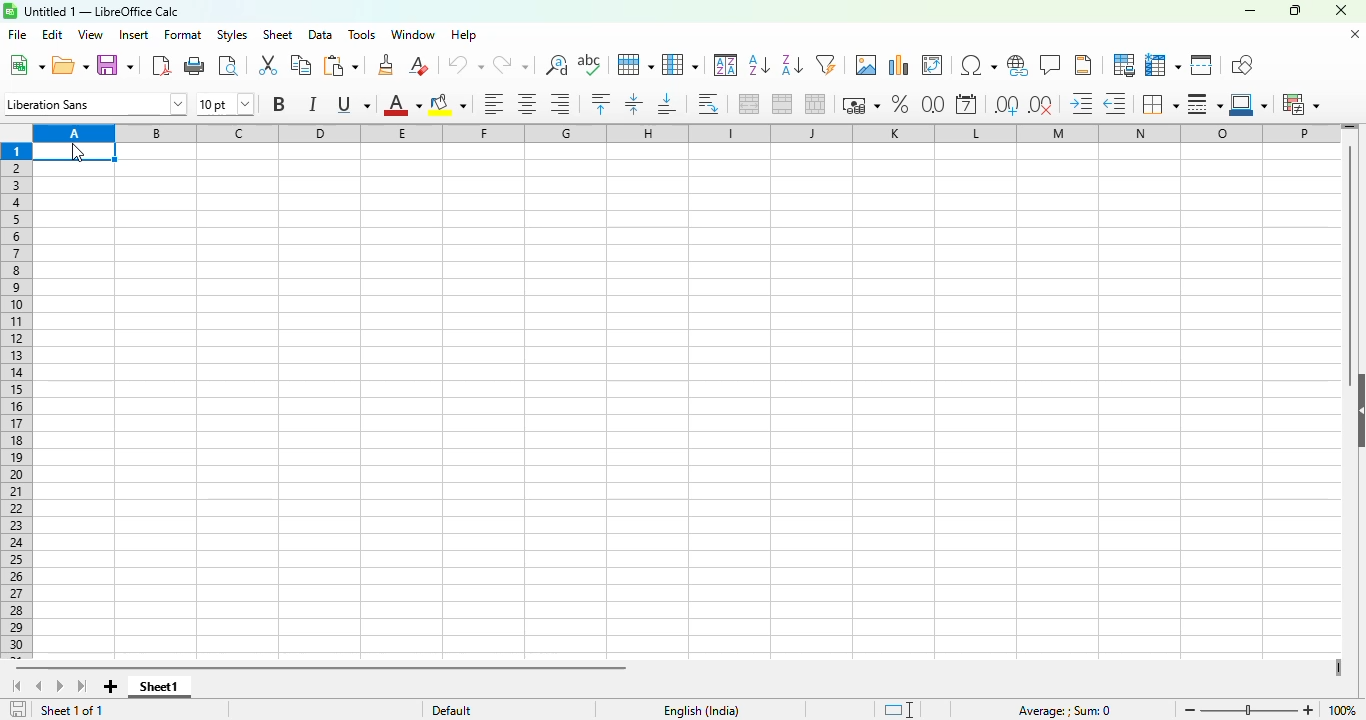 The image size is (1366, 720). I want to click on bold, so click(278, 103).